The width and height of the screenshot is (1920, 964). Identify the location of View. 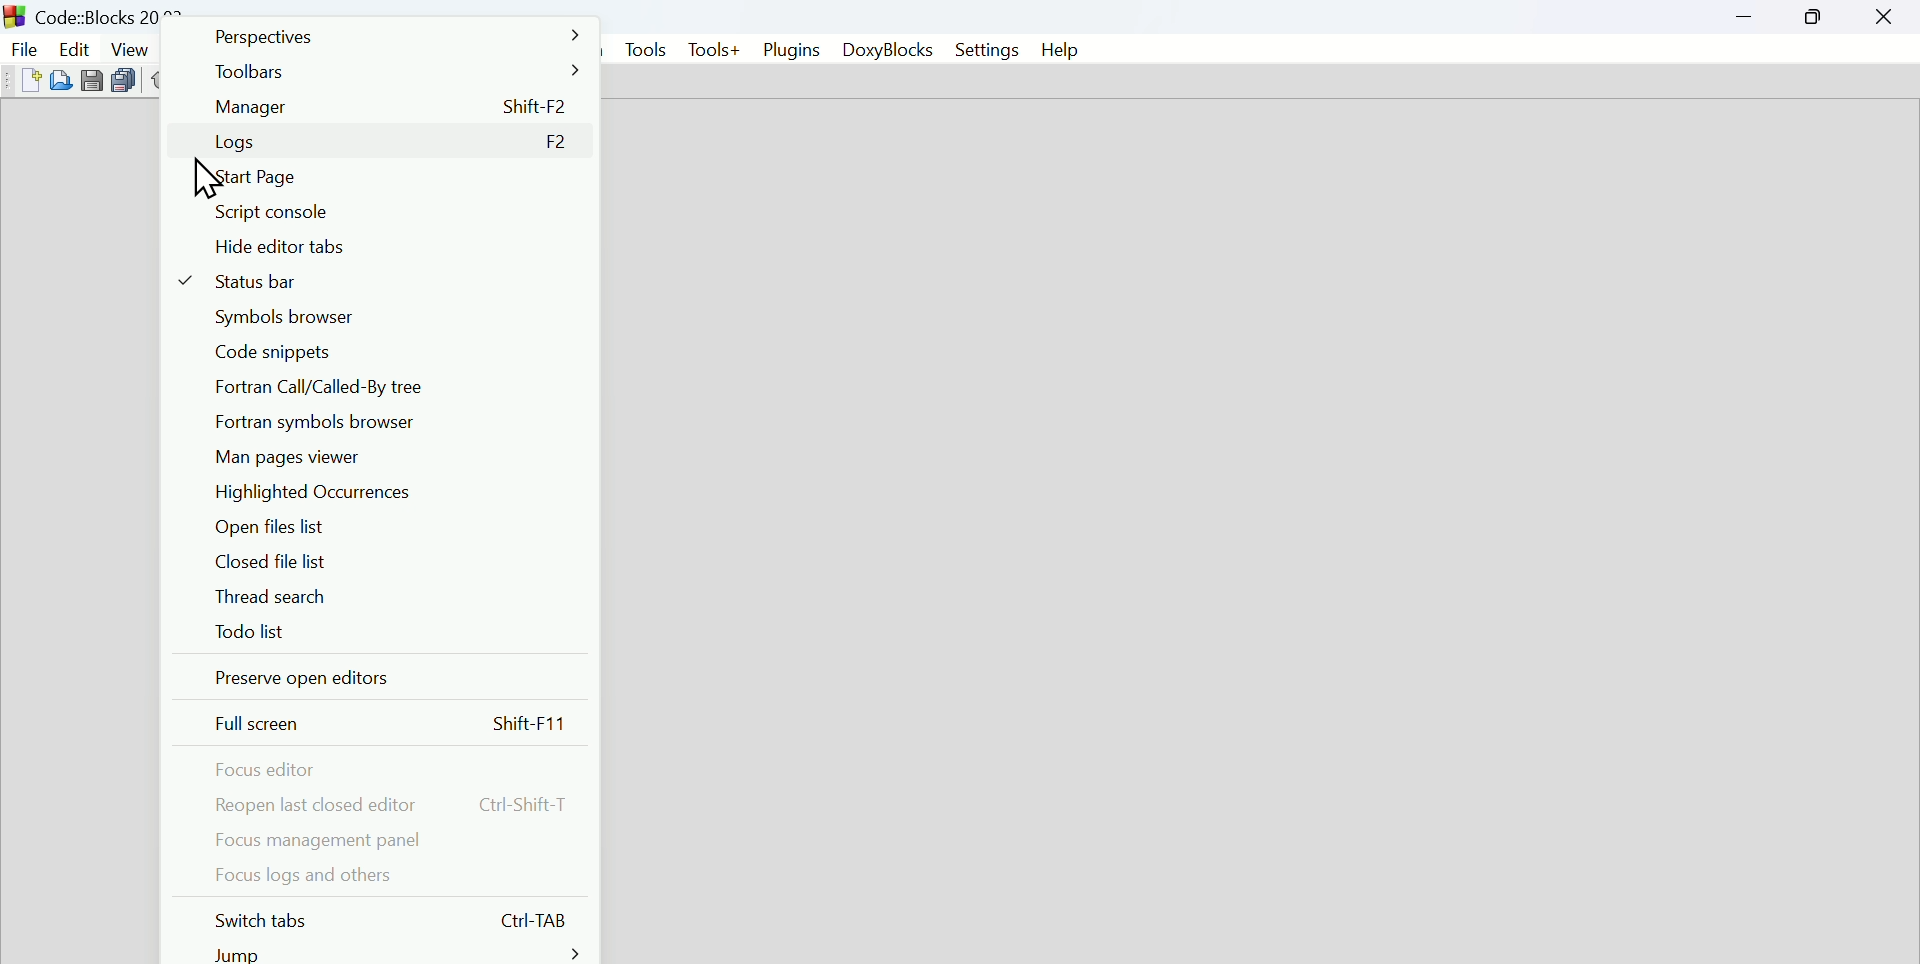
(130, 48).